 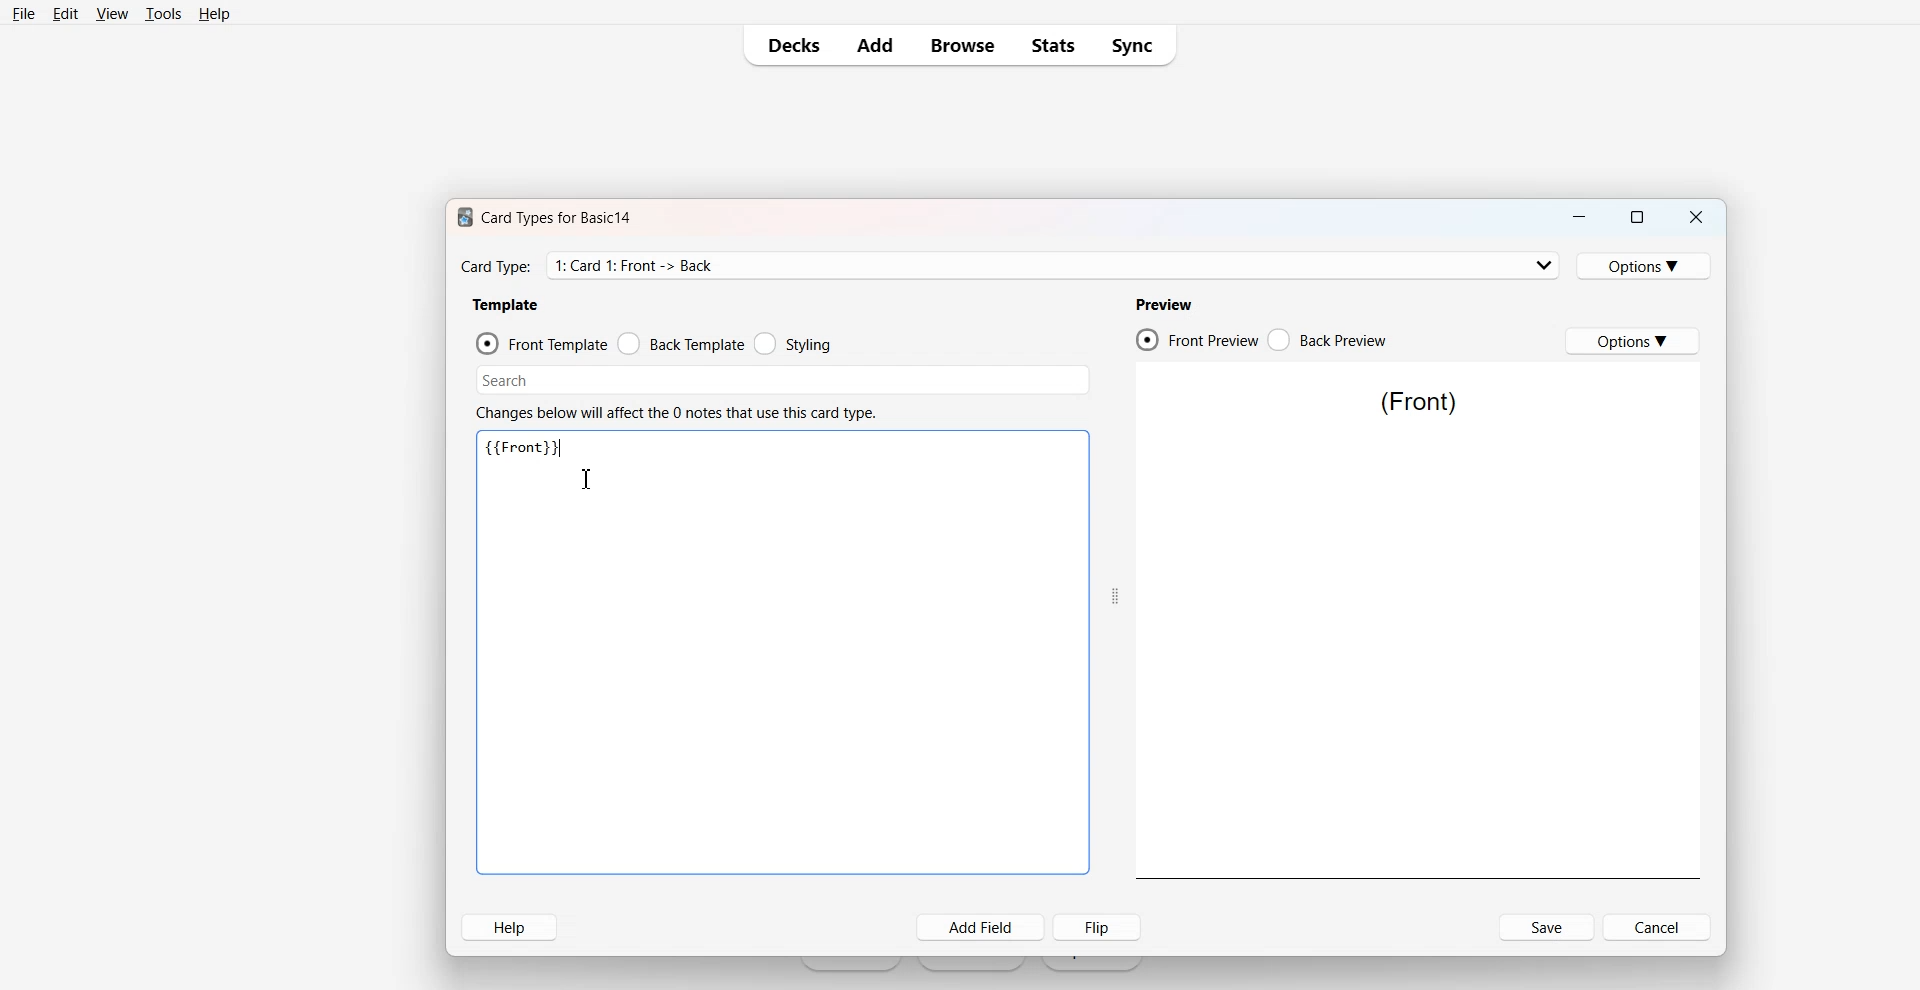 What do you see at coordinates (25, 14) in the screenshot?
I see `File` at bounding box center [25, 14].